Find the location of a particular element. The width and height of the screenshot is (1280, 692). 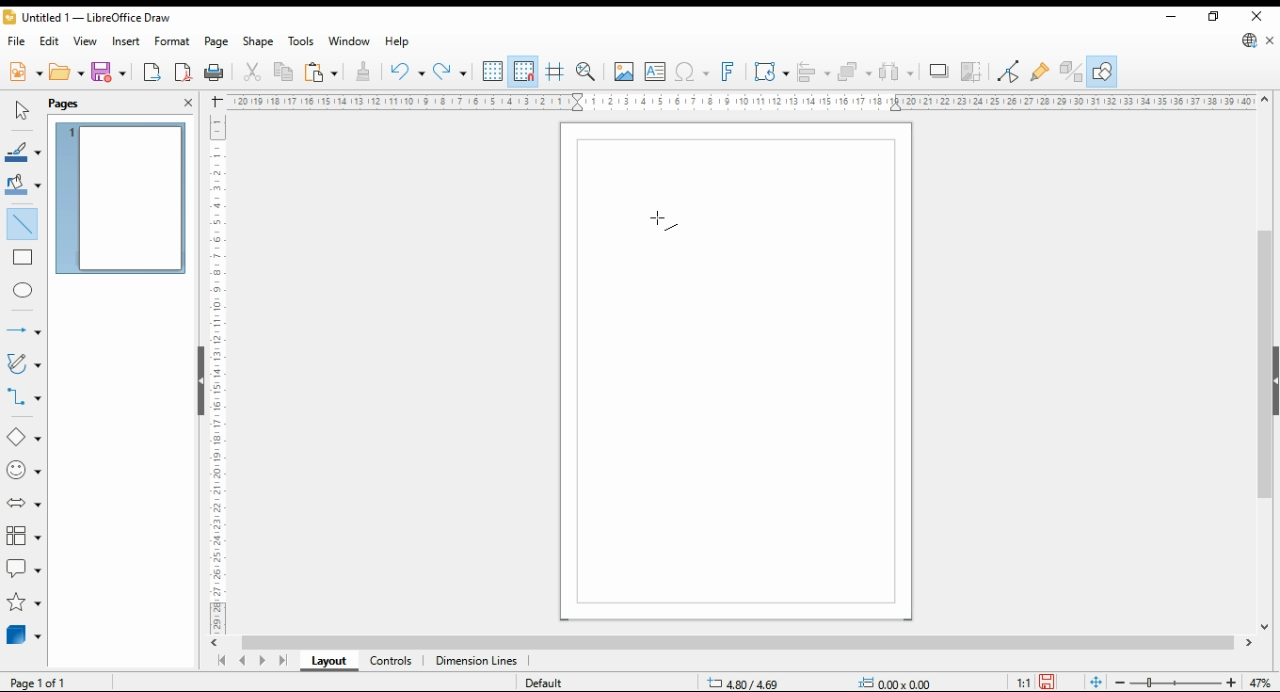

layout is located at coordinates (328, 662).